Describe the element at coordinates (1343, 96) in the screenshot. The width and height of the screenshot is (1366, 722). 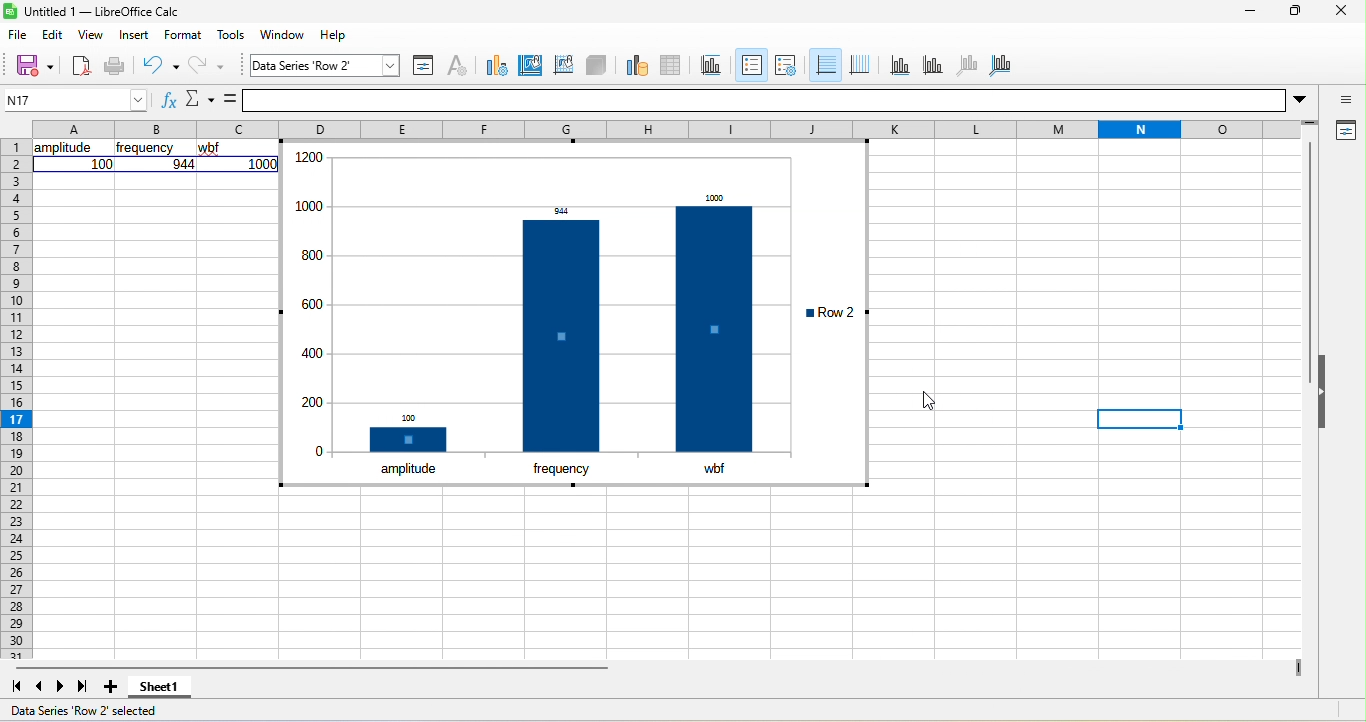
I see `sidebar settings` at that location.